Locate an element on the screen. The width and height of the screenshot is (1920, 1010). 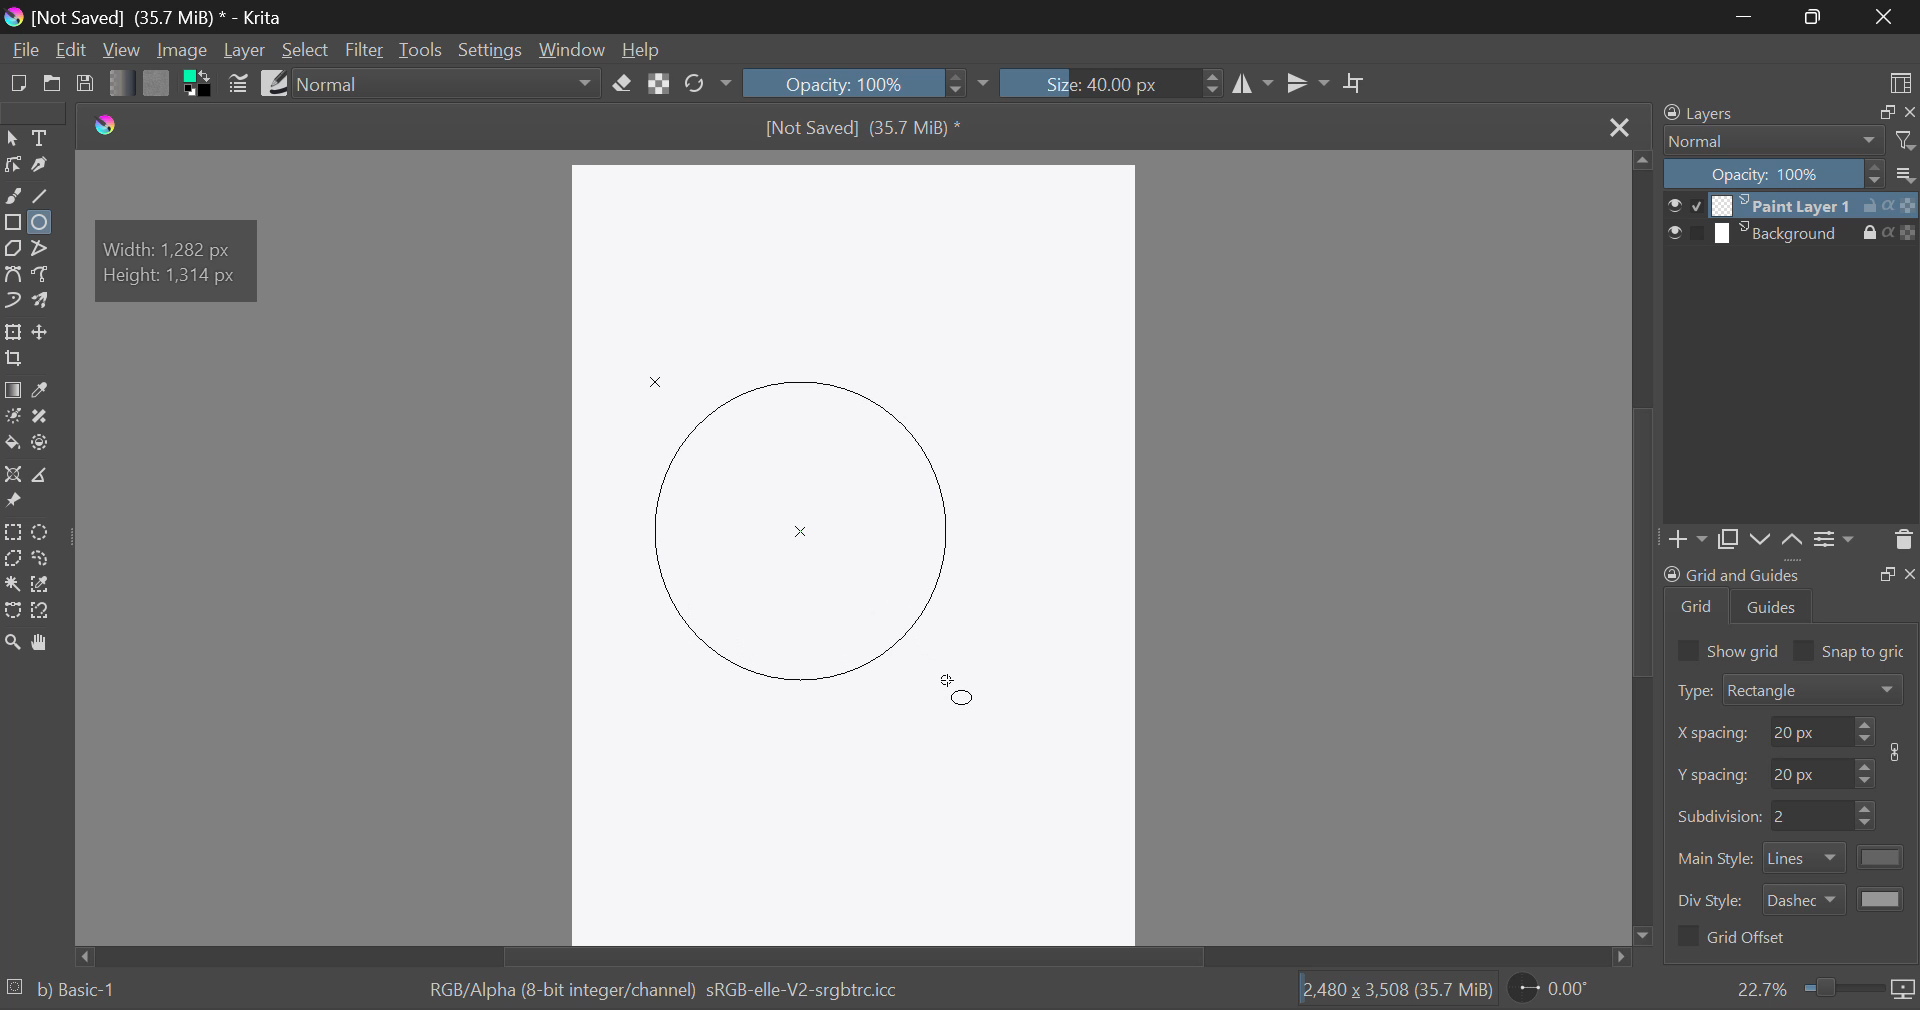
Bezier Curve is located at coordinates (13, 273).